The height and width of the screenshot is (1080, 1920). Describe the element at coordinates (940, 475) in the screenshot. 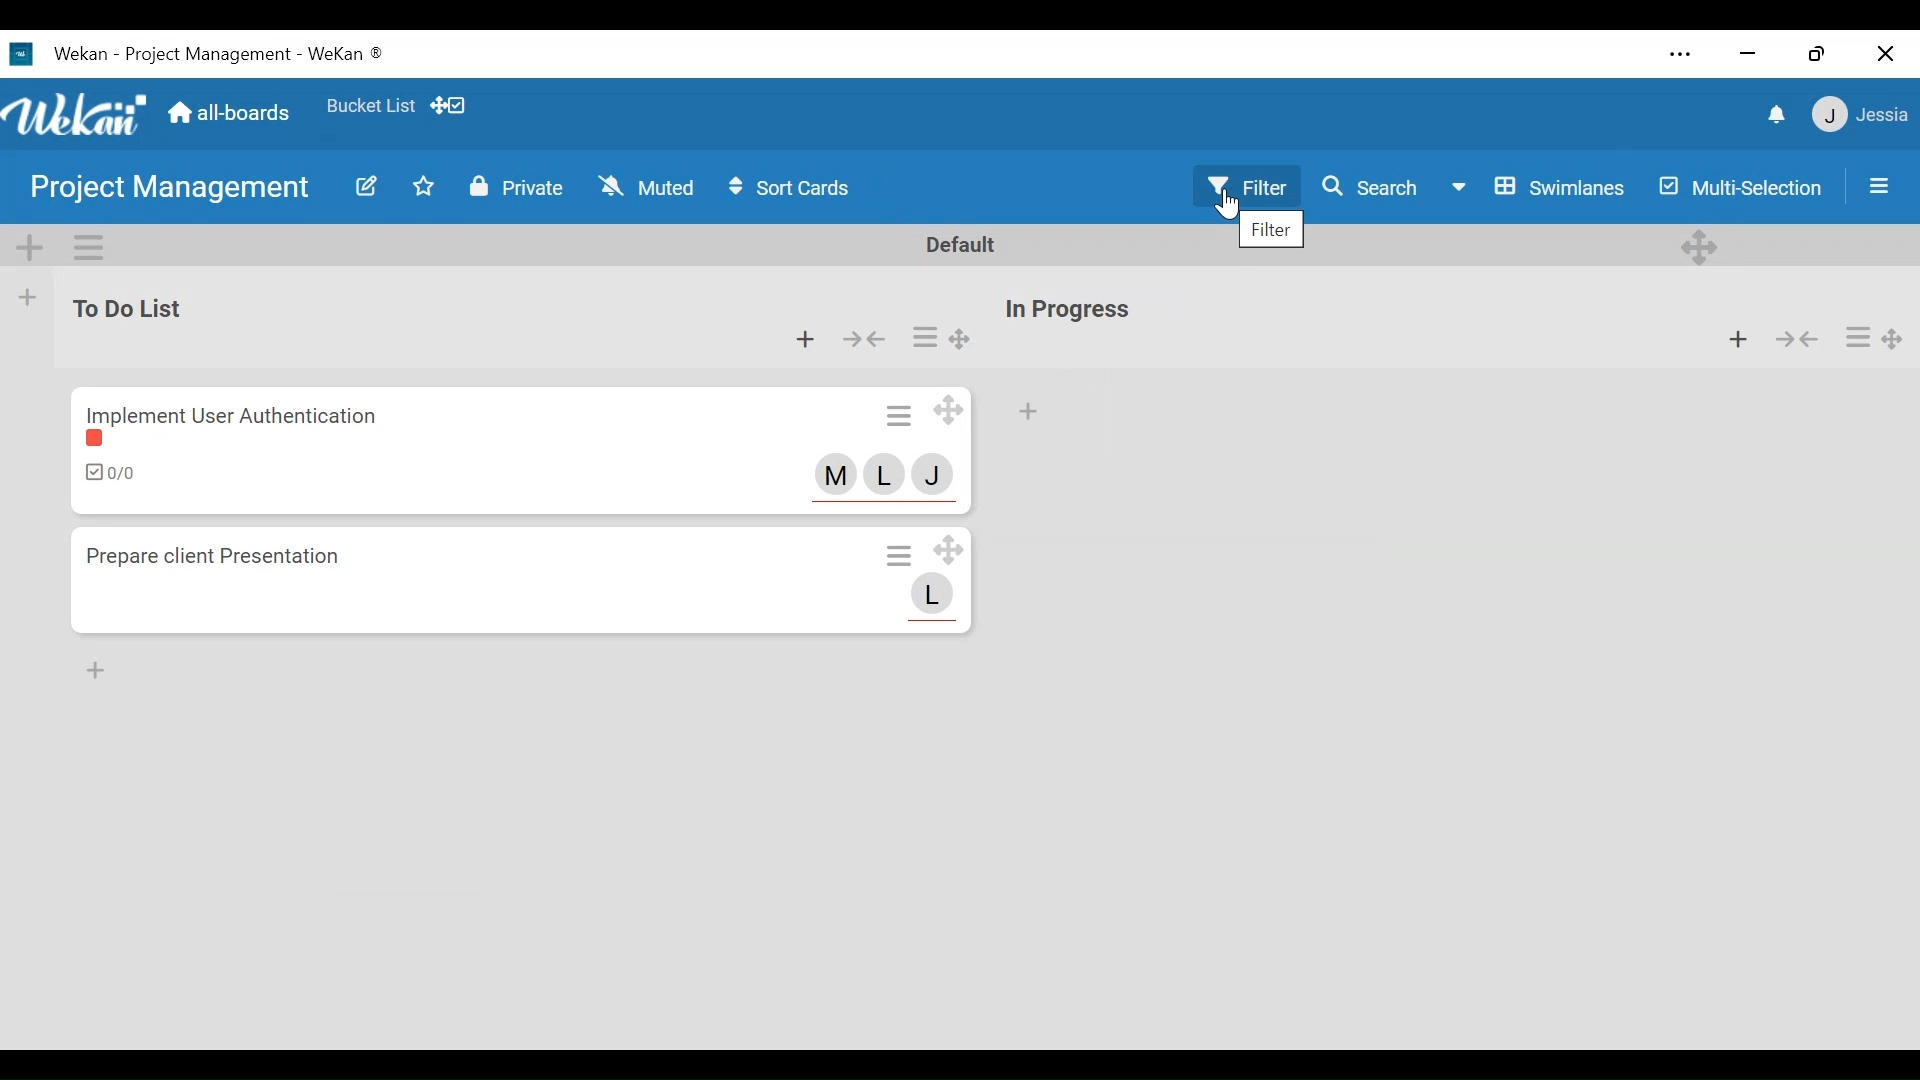

I see `member` at that location.